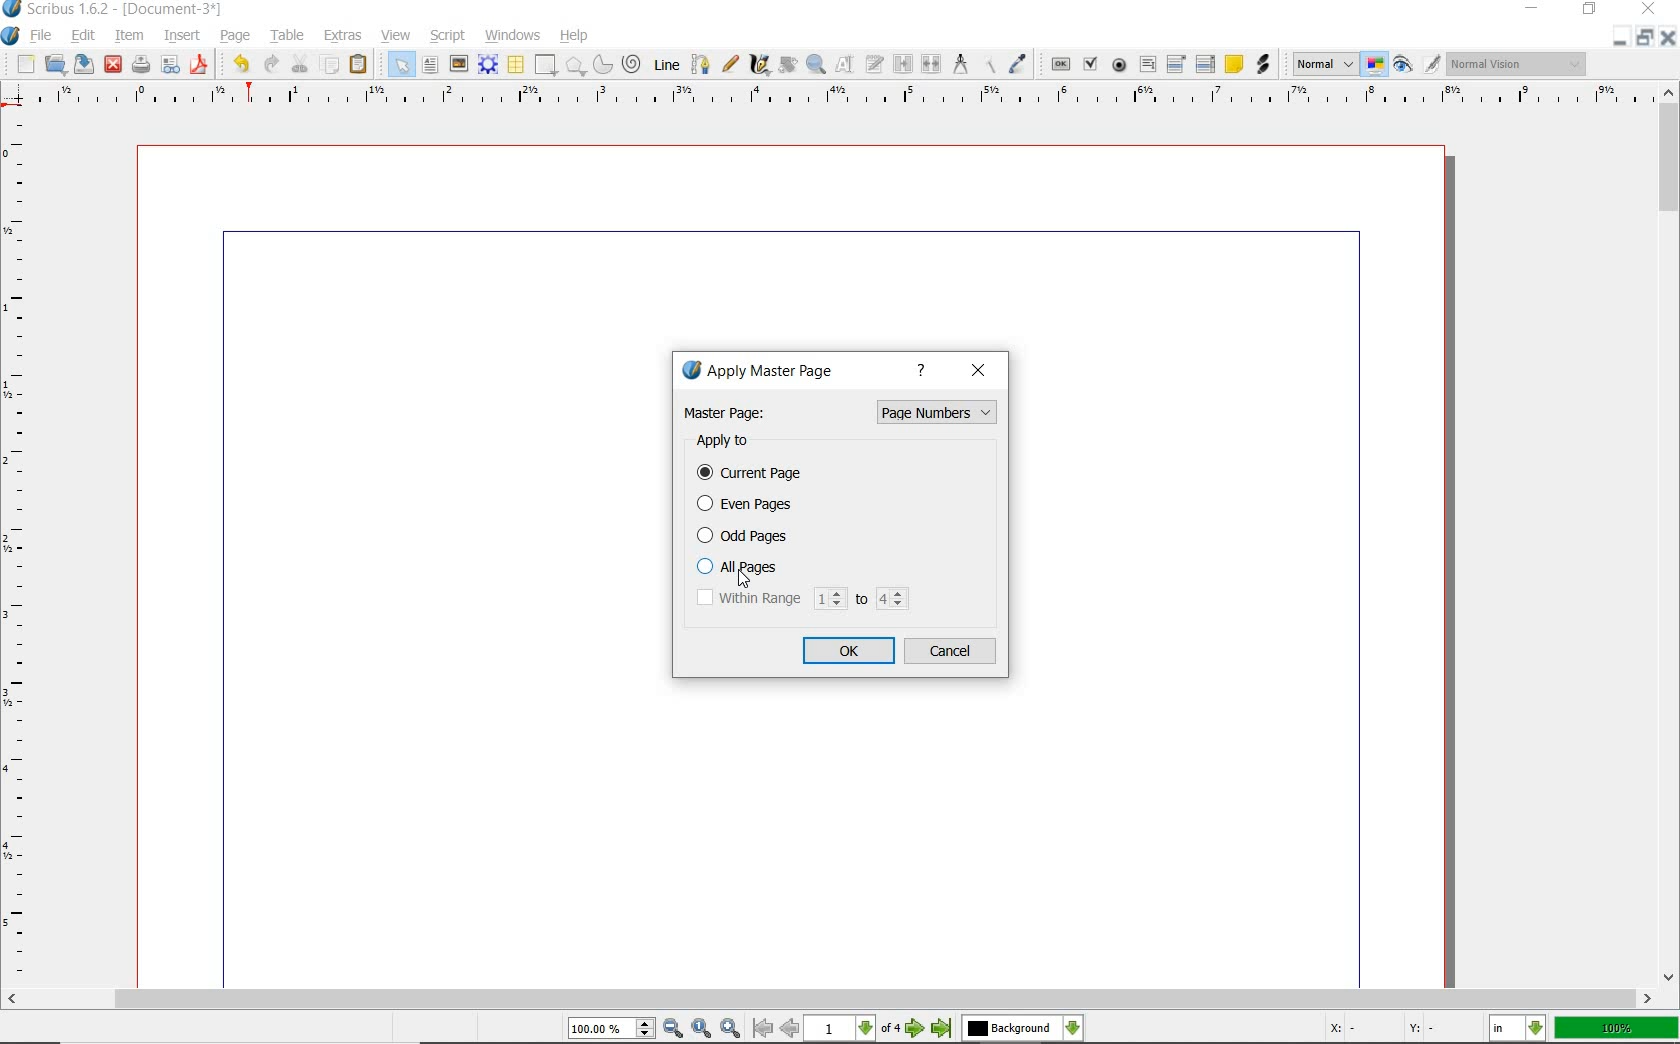 Image resolution: width=1680 pixels, height=1044 pixels. What do you see at coordinates (1374, 65) in the screenshot?
I see `toggle color management` at bounding box center [1374, 65].